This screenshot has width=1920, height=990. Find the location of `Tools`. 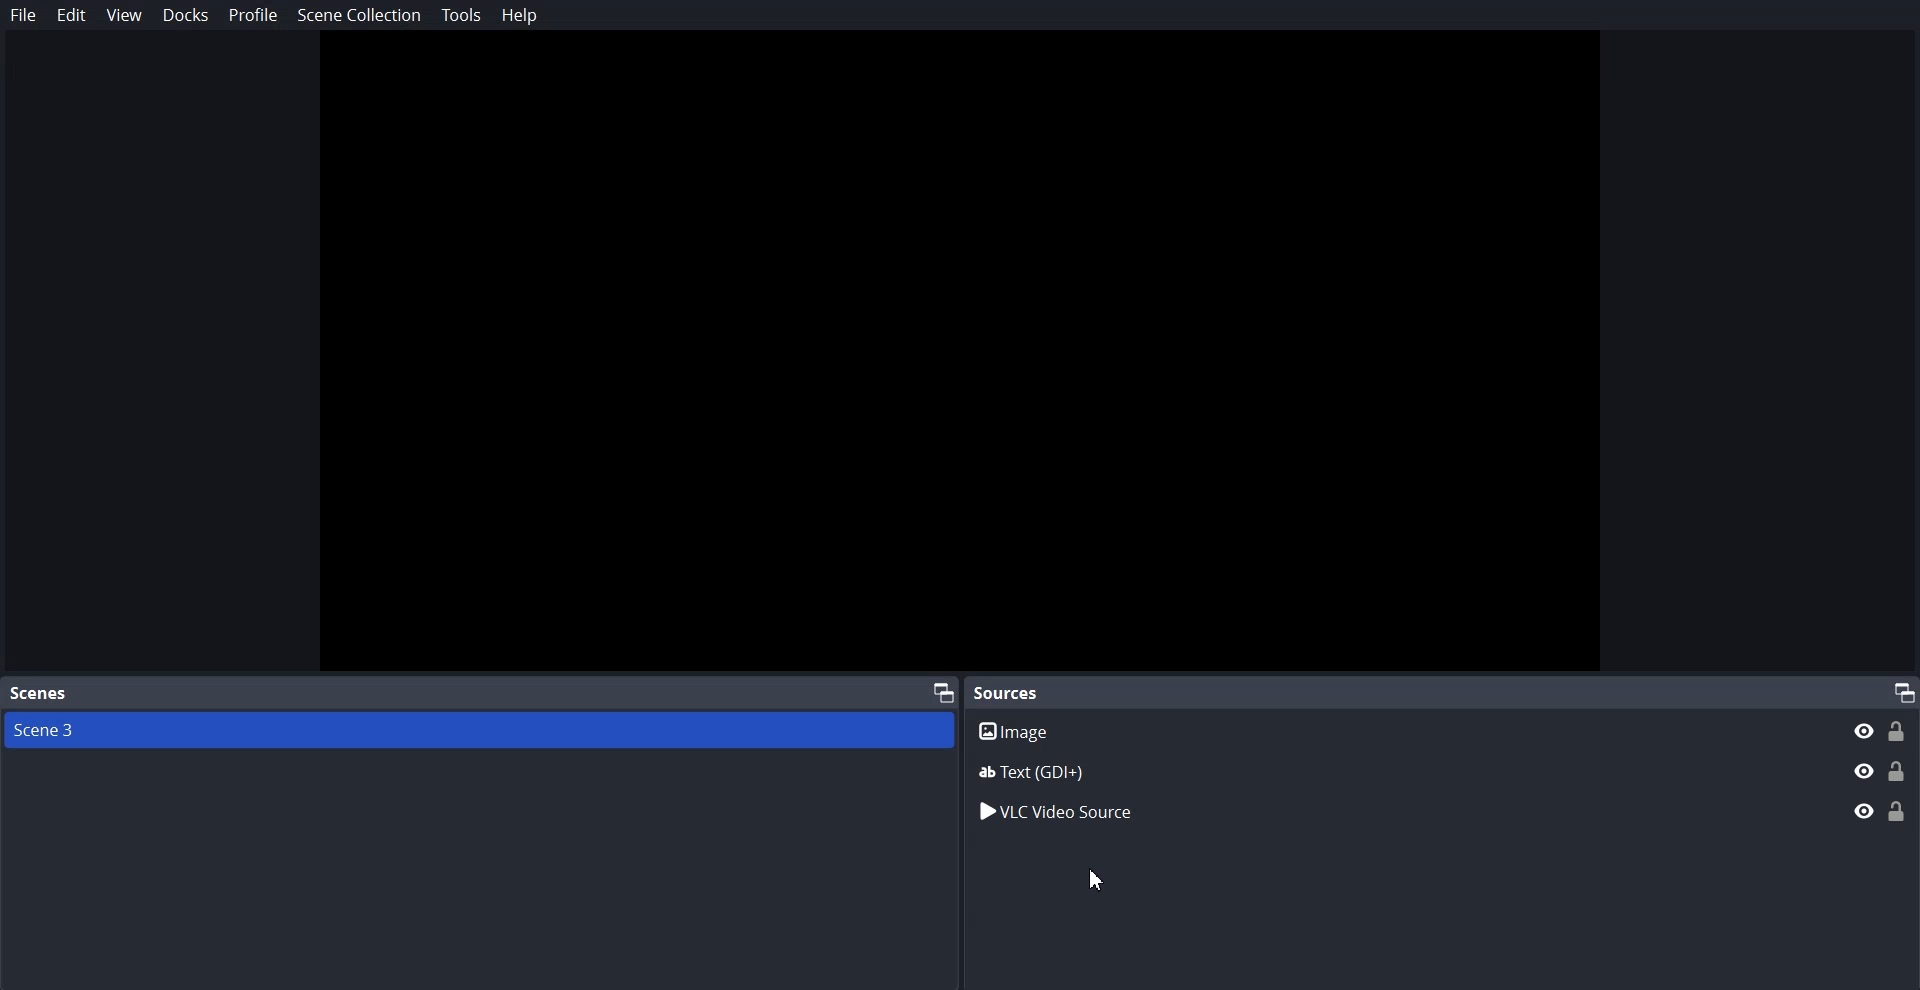

Tools is located at coordinates (462, 15).